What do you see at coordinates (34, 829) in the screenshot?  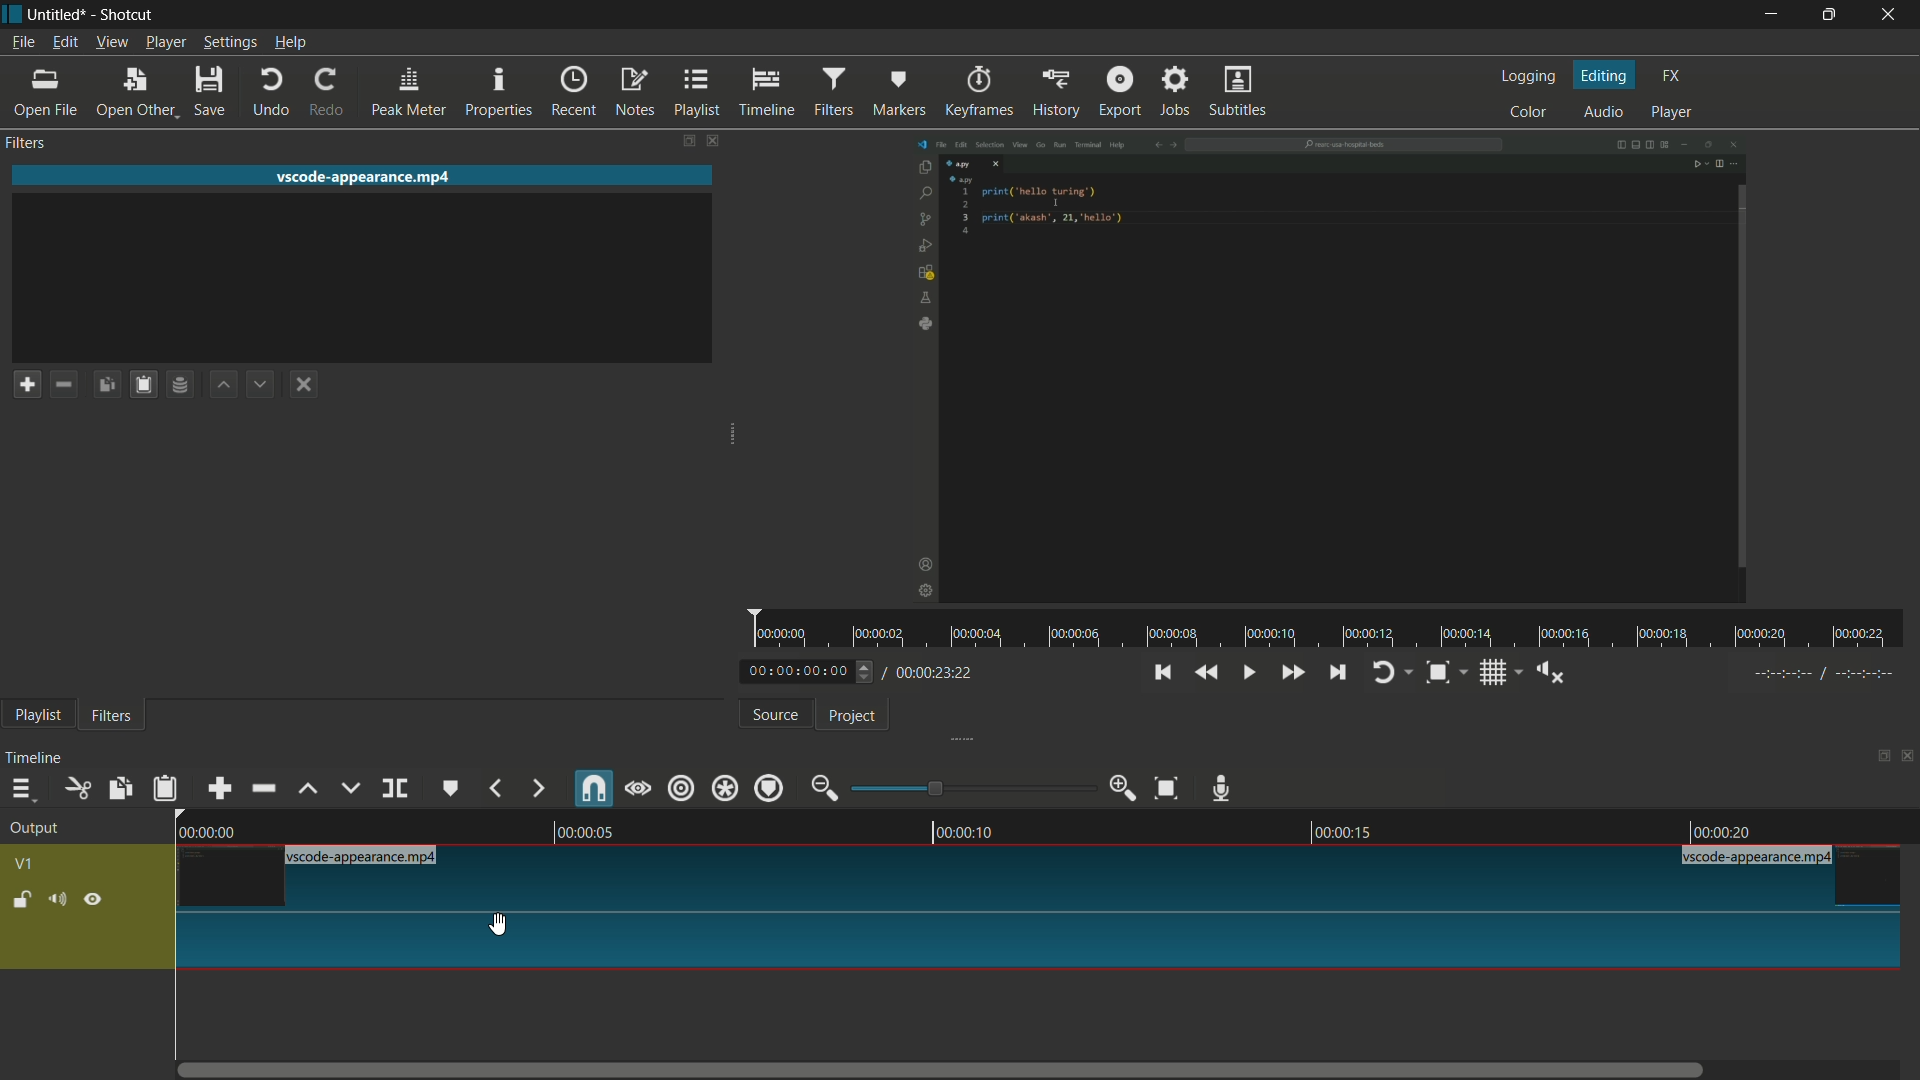 I see `output` at bounding box center [34, 829].